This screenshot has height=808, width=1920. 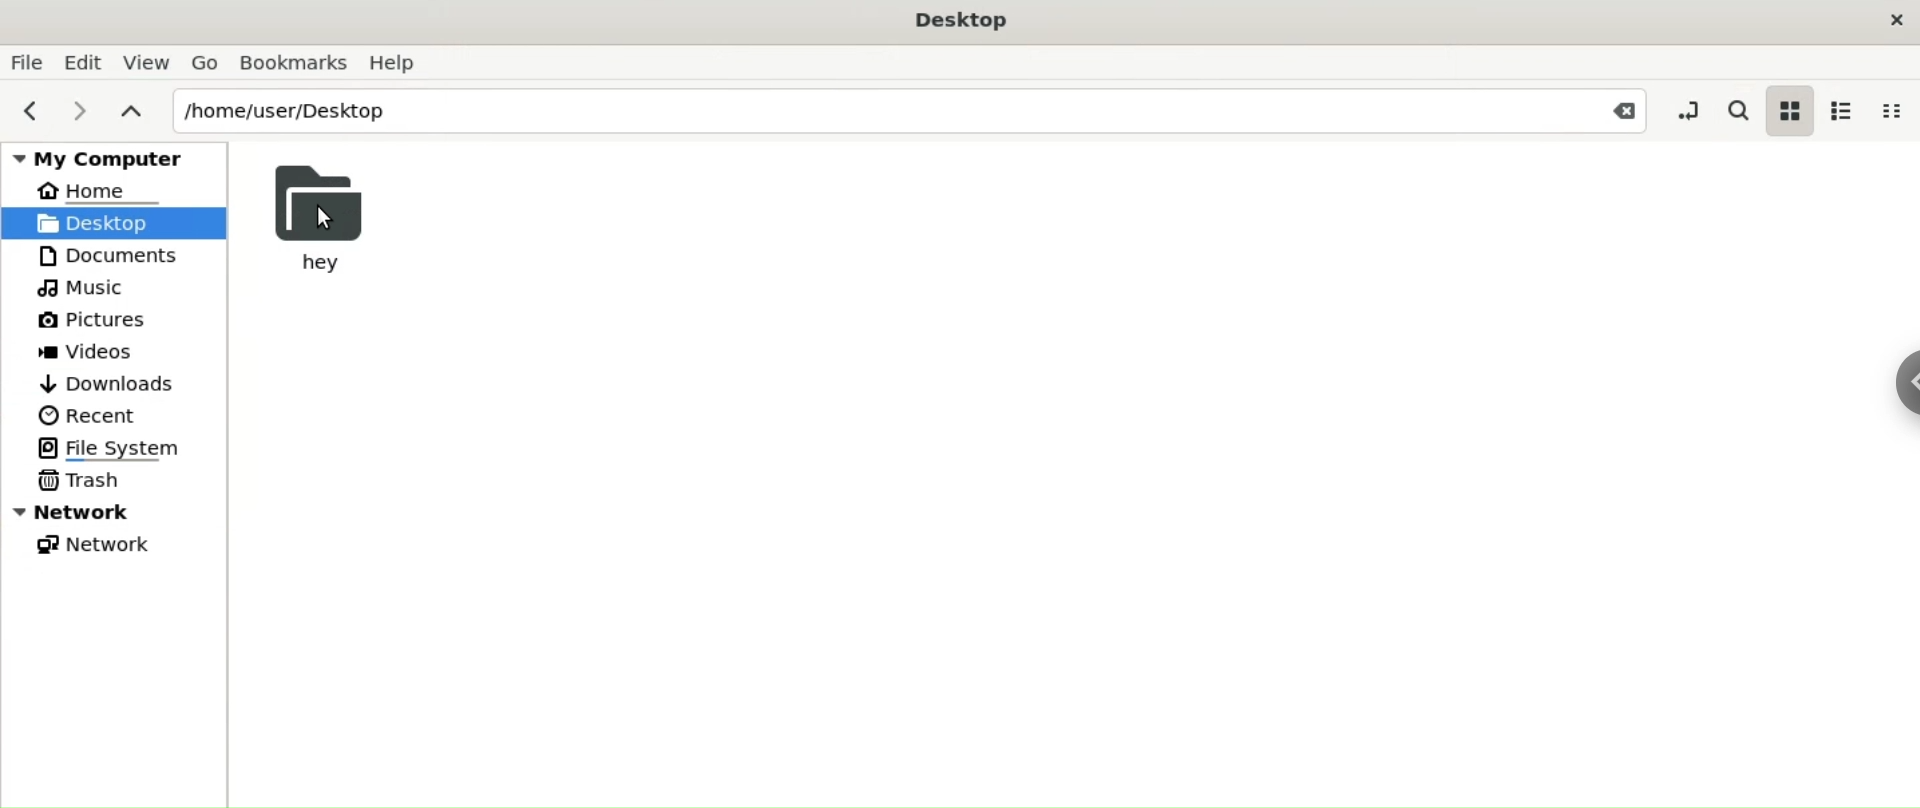 I want to click on compact view, so click(x=1897, y=113).